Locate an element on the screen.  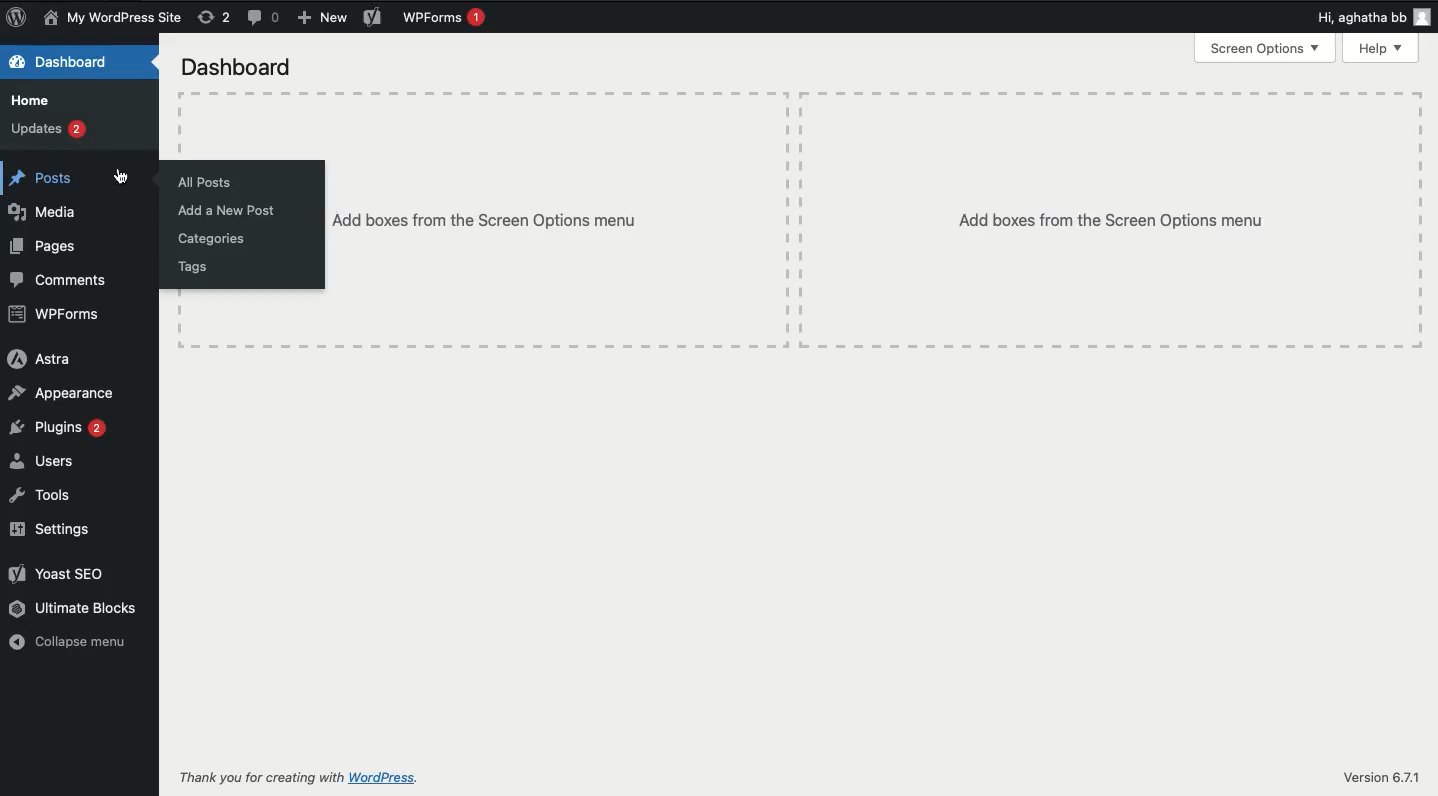
WPForms is located at coordinates (55, 315).